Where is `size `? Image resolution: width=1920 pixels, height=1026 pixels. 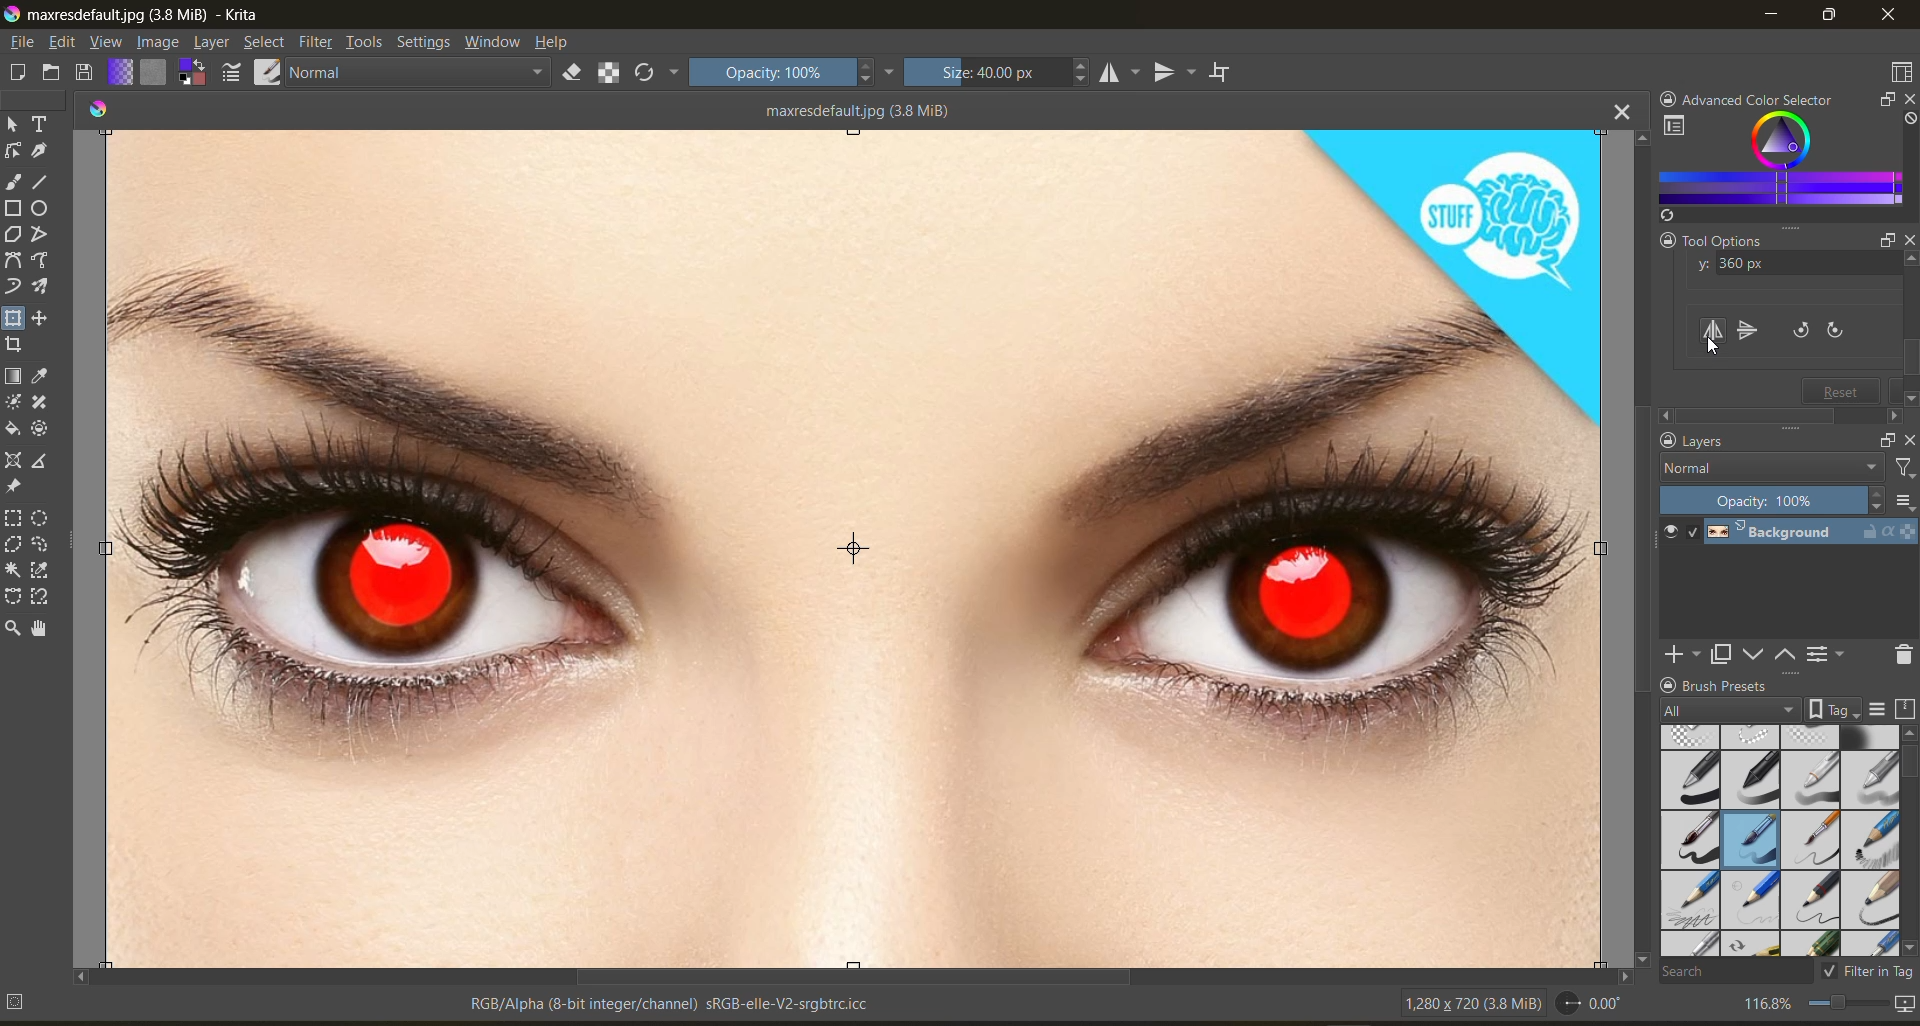 size  is located at coordinates (1002, 72).